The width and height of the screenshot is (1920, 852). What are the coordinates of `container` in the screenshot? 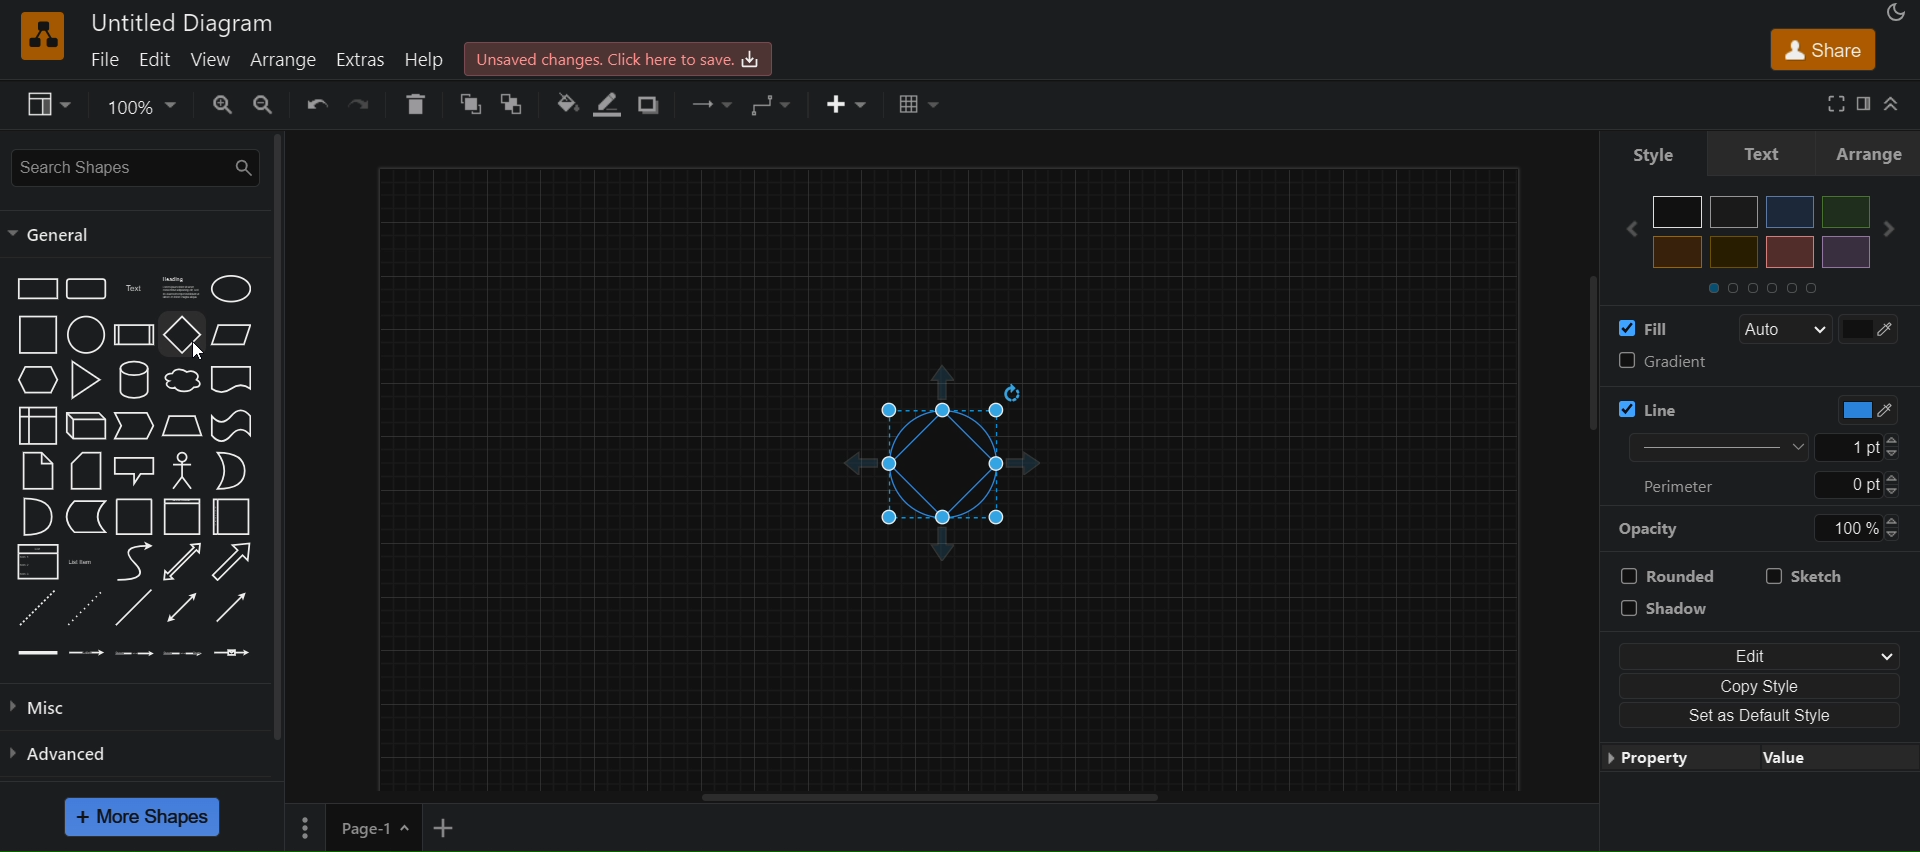 It's located at (136, 518).